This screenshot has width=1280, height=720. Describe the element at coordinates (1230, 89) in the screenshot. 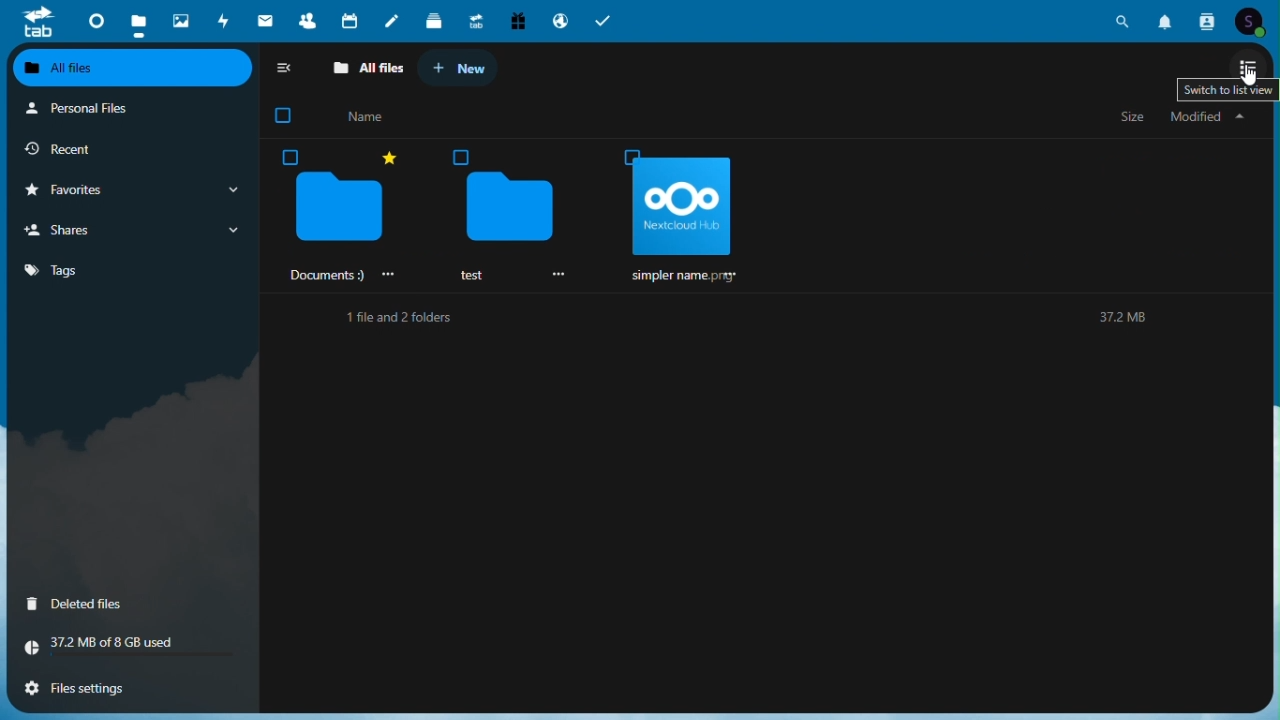

I see `Text` at that location.